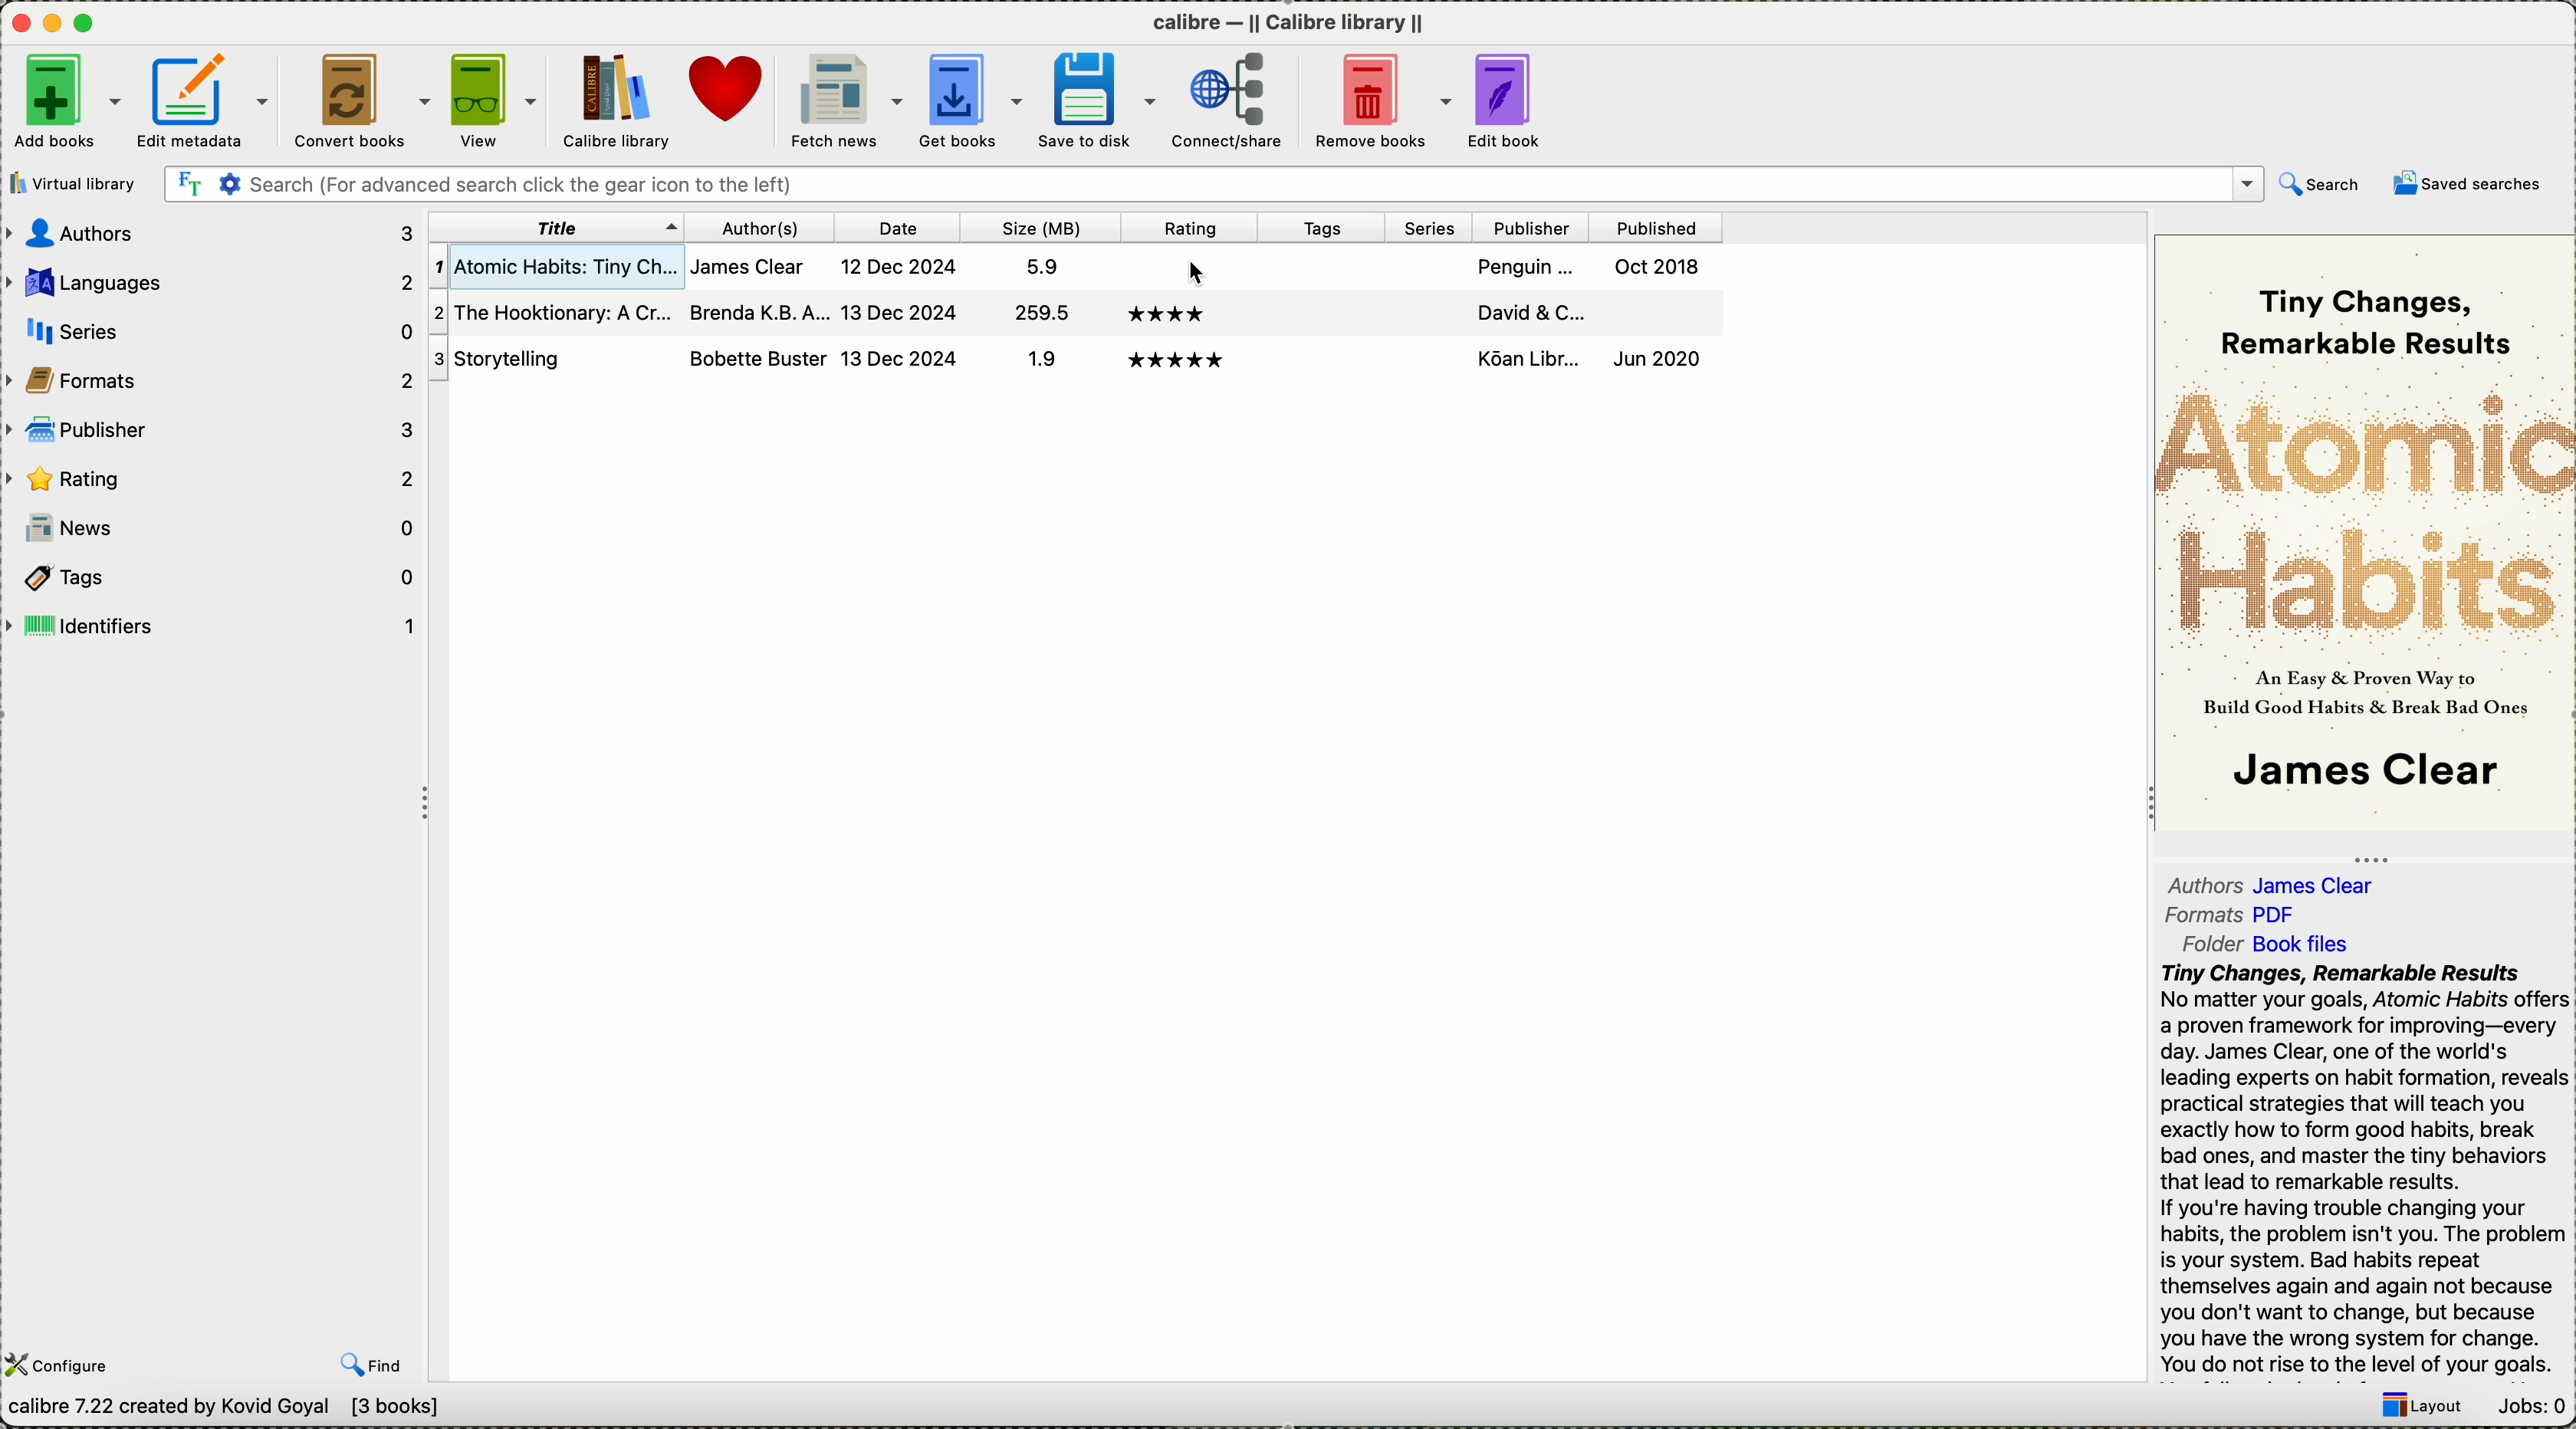 The width and height of the screenshot is (2576, 1429). I want to click on remove books, so click(1379, 101).